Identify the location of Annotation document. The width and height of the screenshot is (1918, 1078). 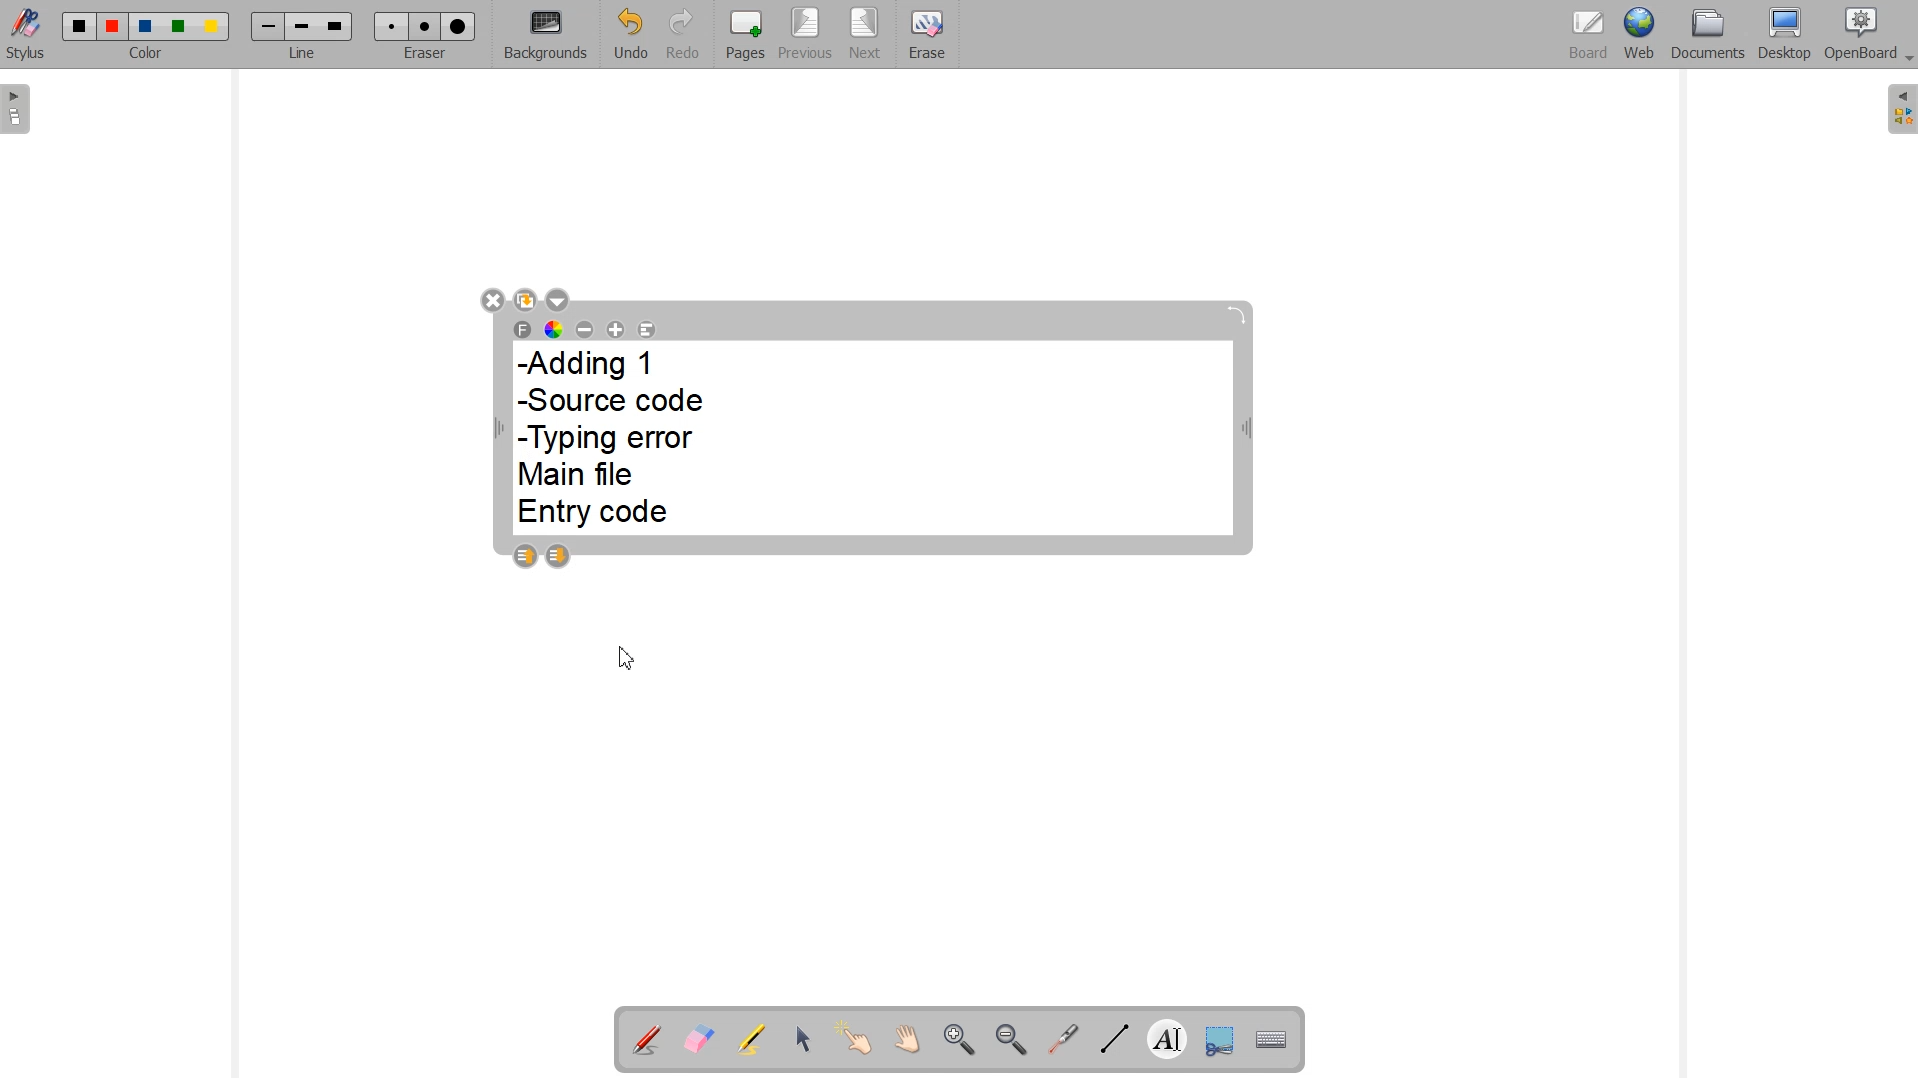
(645, 1037).